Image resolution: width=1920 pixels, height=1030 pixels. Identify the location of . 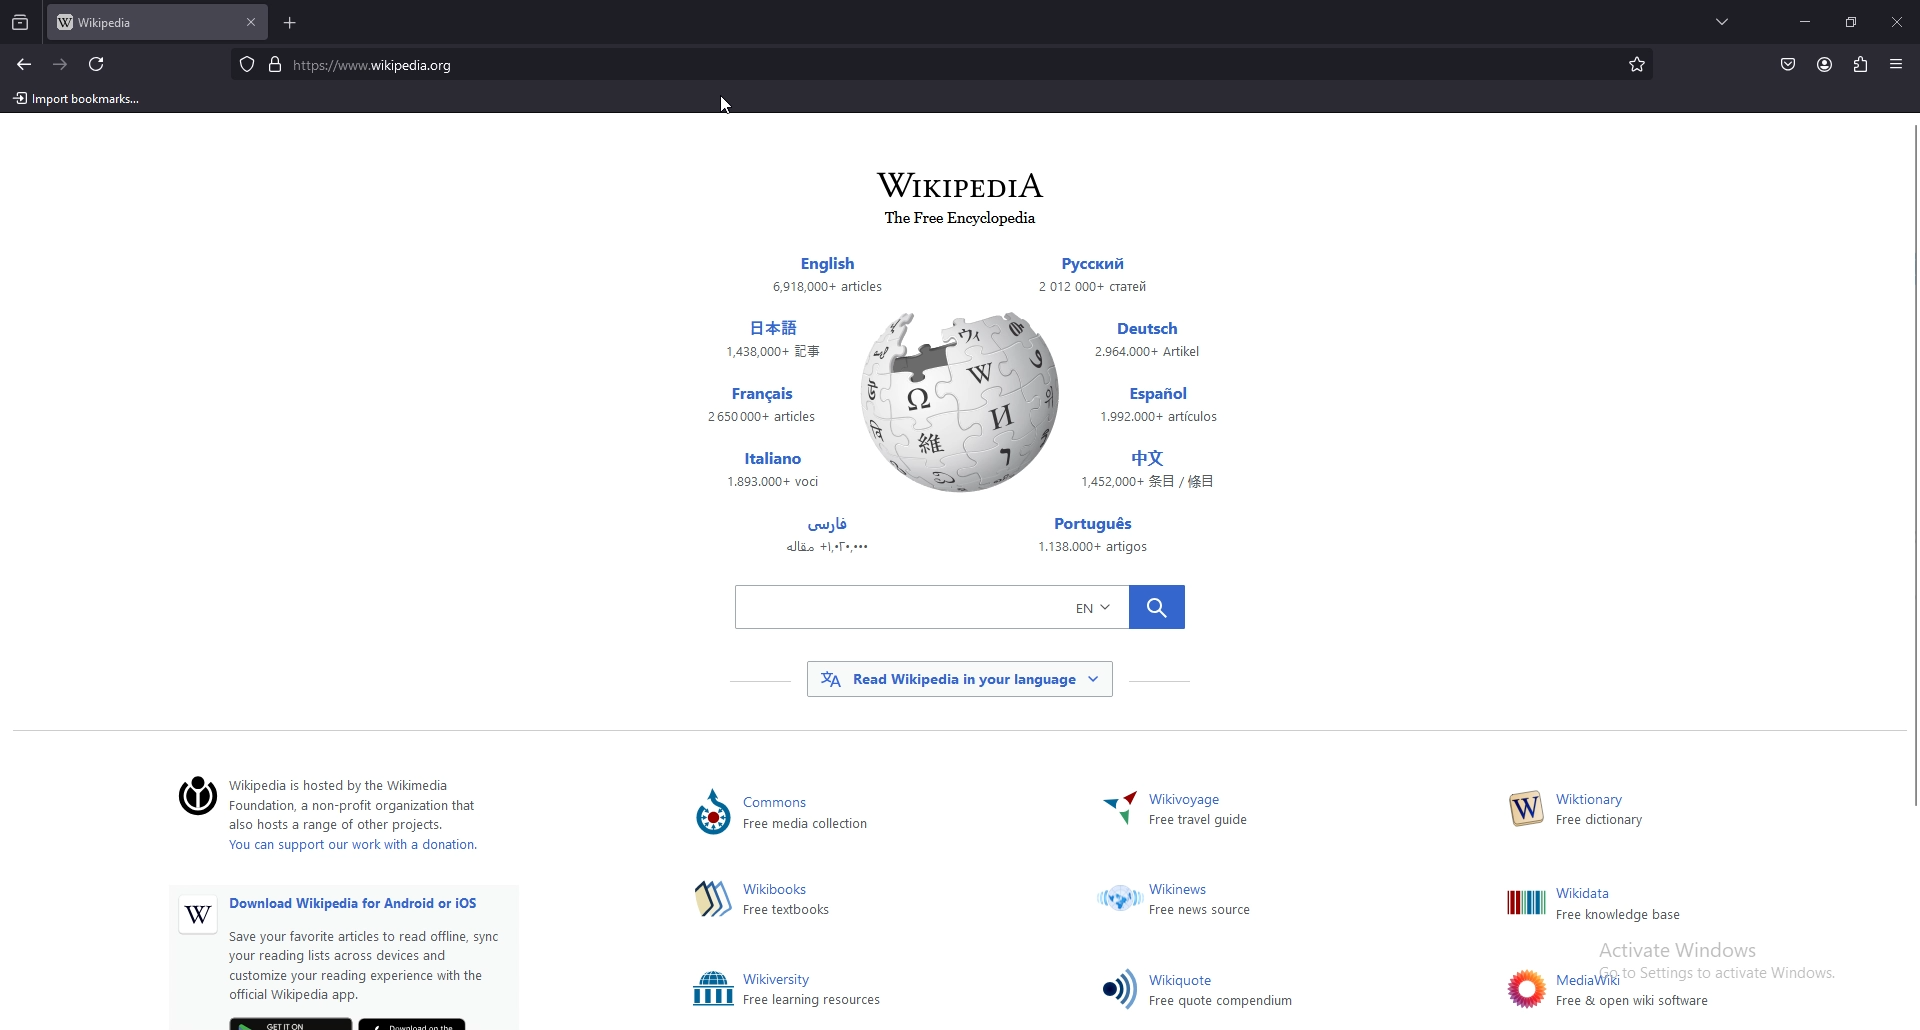
(1120, 901).